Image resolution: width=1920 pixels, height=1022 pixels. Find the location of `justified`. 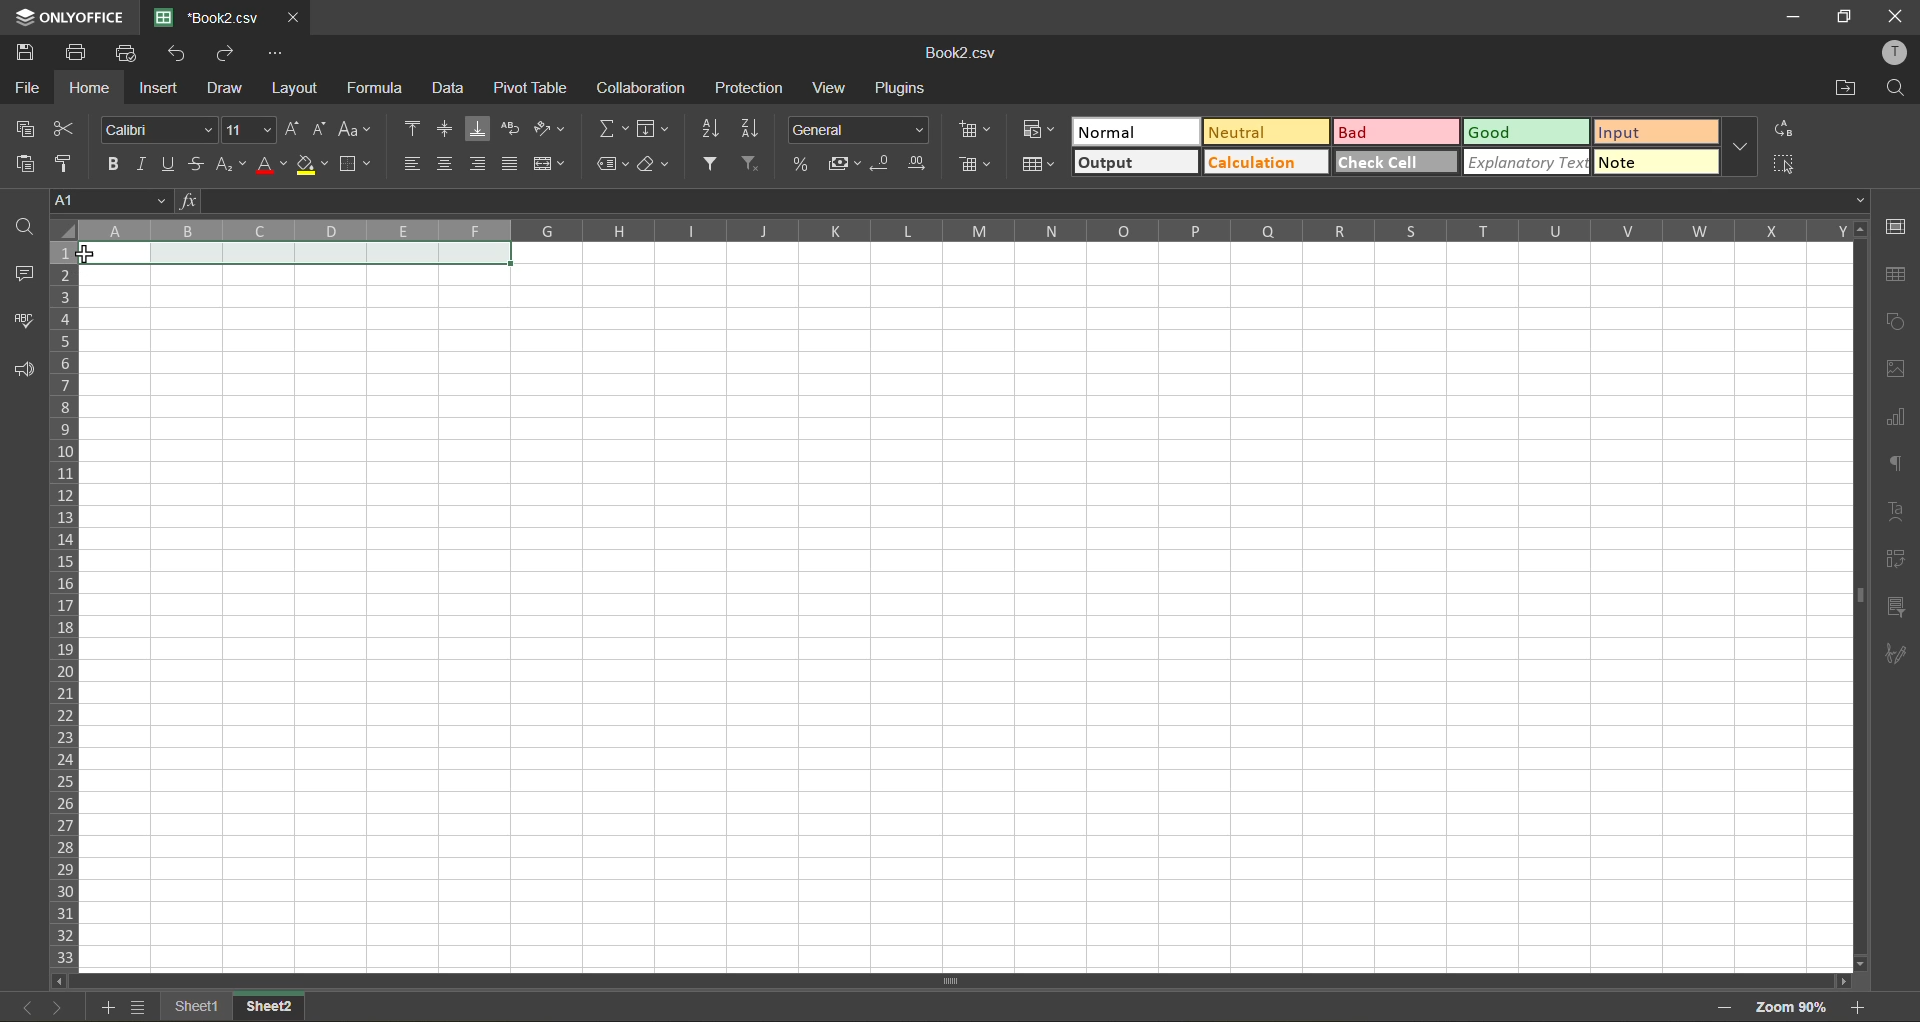

justified is located at coordinates (514, 166).